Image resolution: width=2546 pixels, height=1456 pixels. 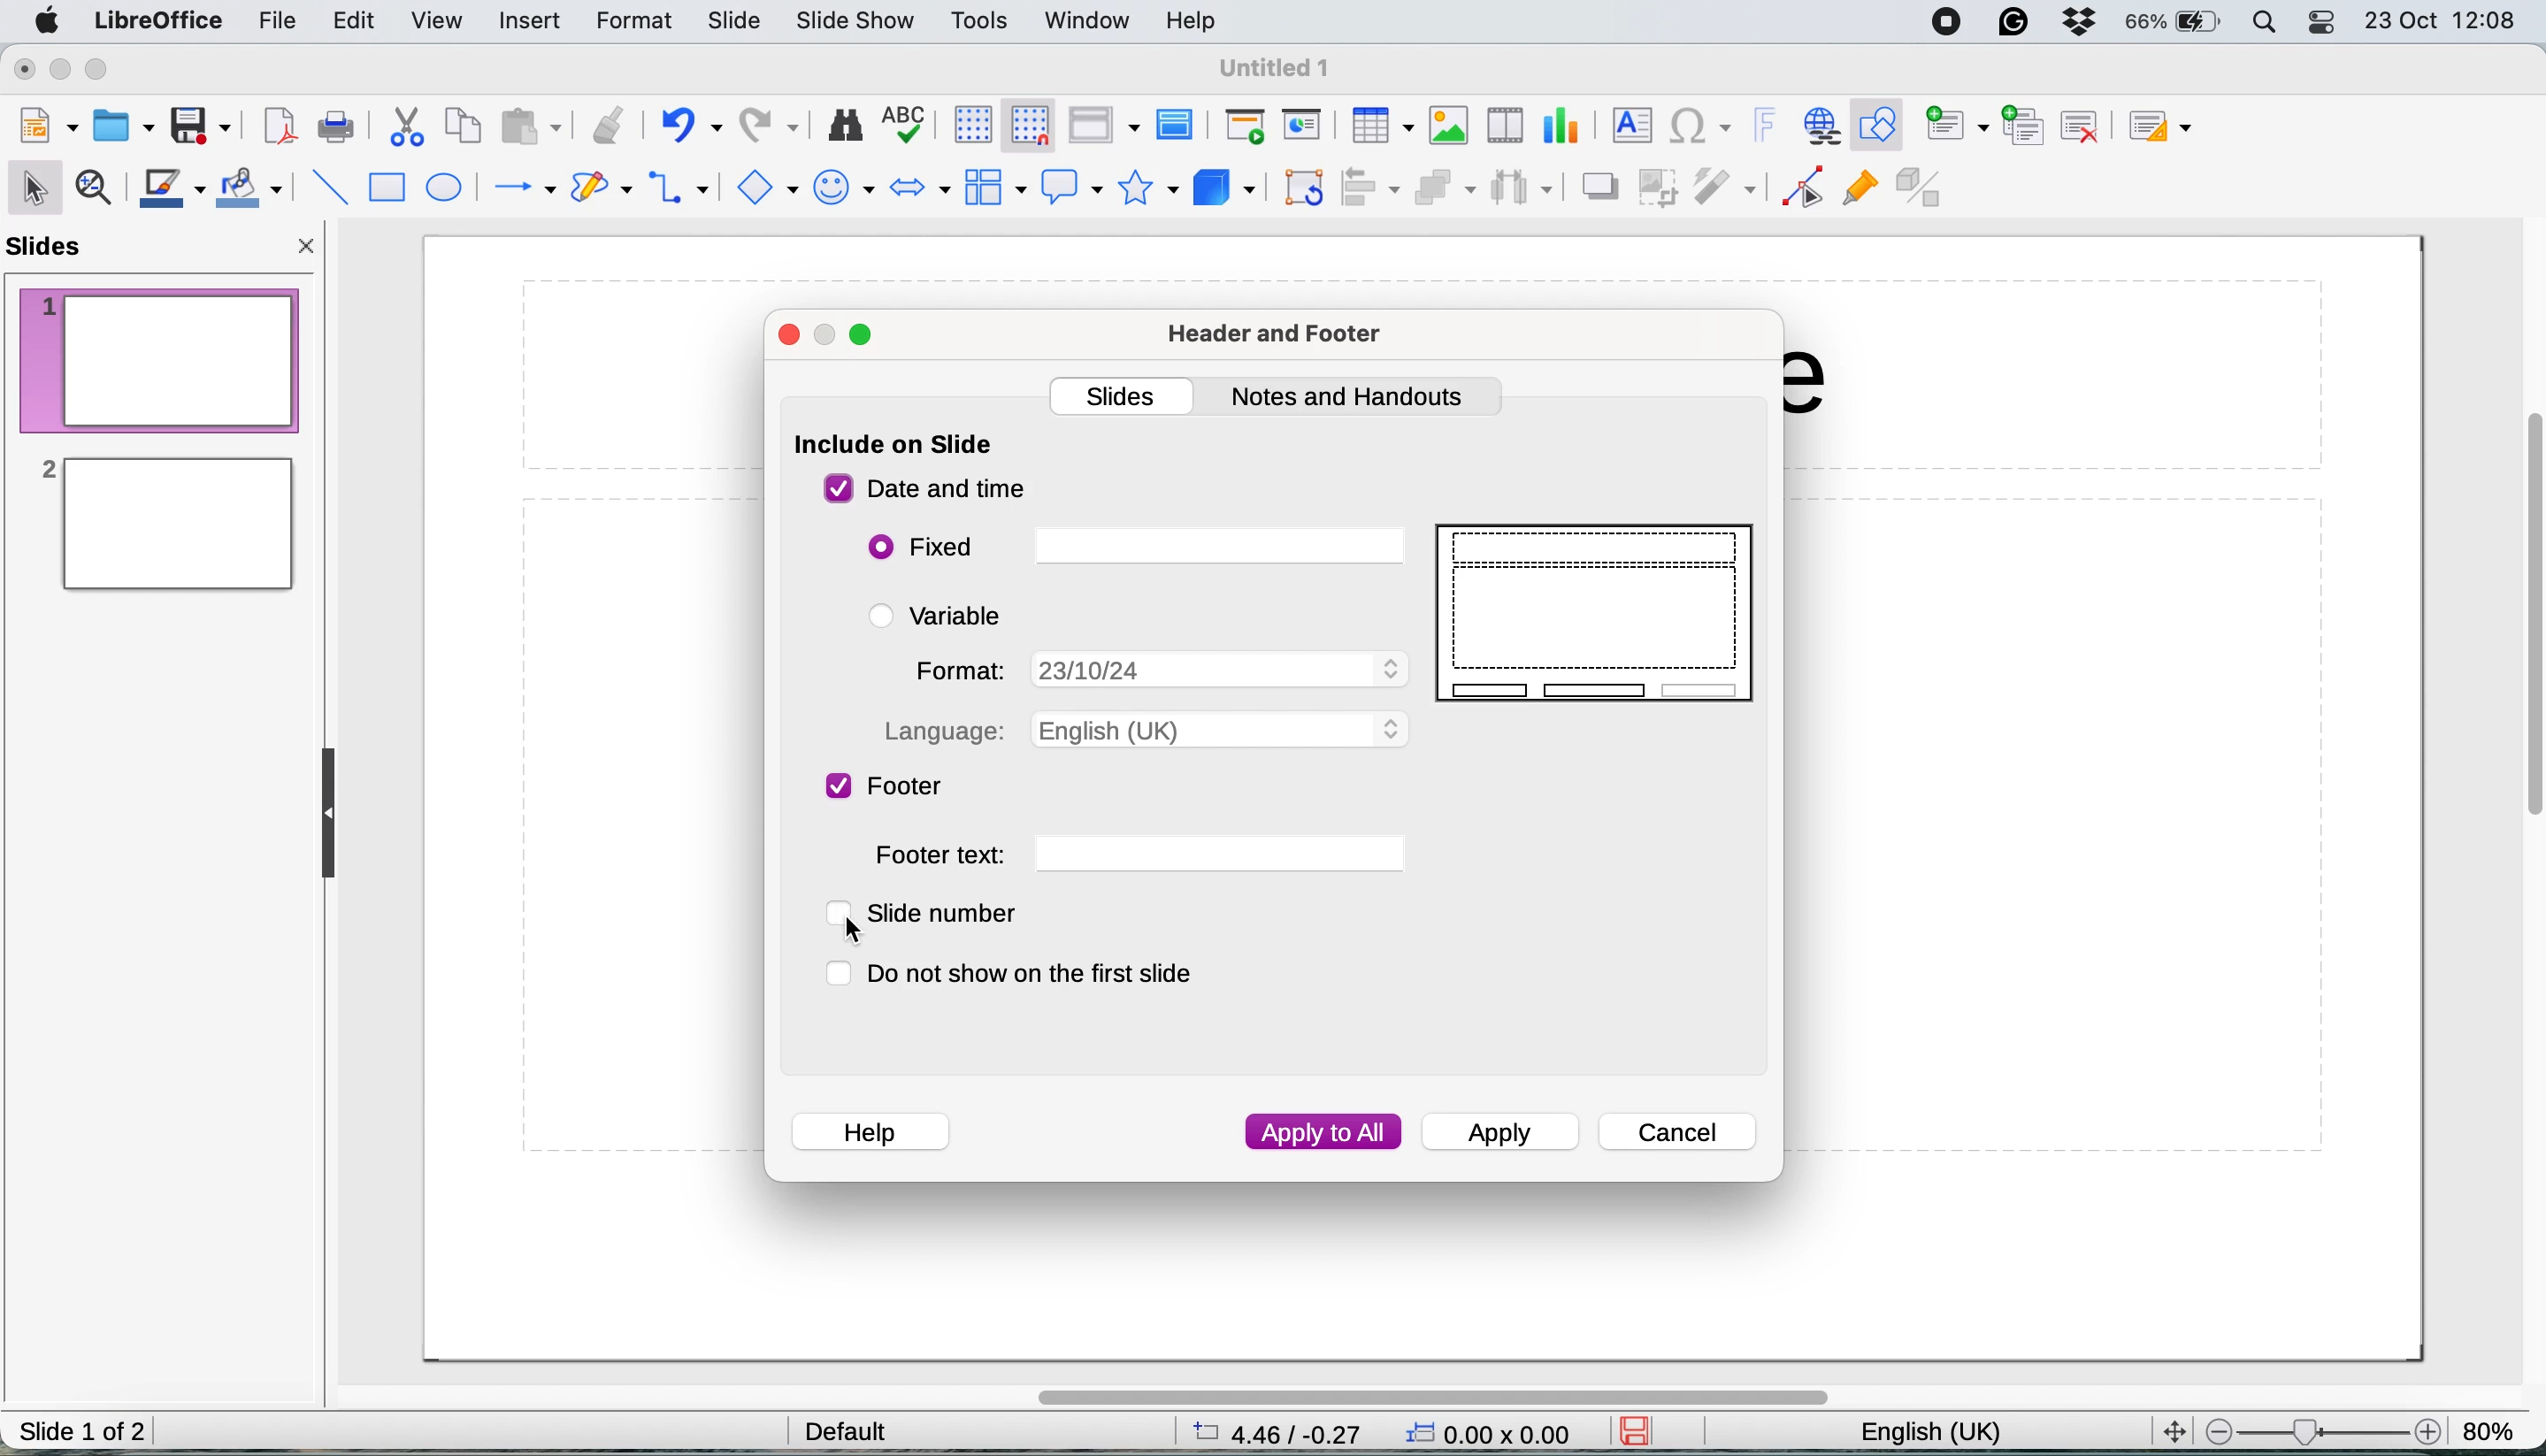 What do you see at coordinates (1442, 191) in the screenshot?
I see `arrange` at bounding box center [1442, 191].